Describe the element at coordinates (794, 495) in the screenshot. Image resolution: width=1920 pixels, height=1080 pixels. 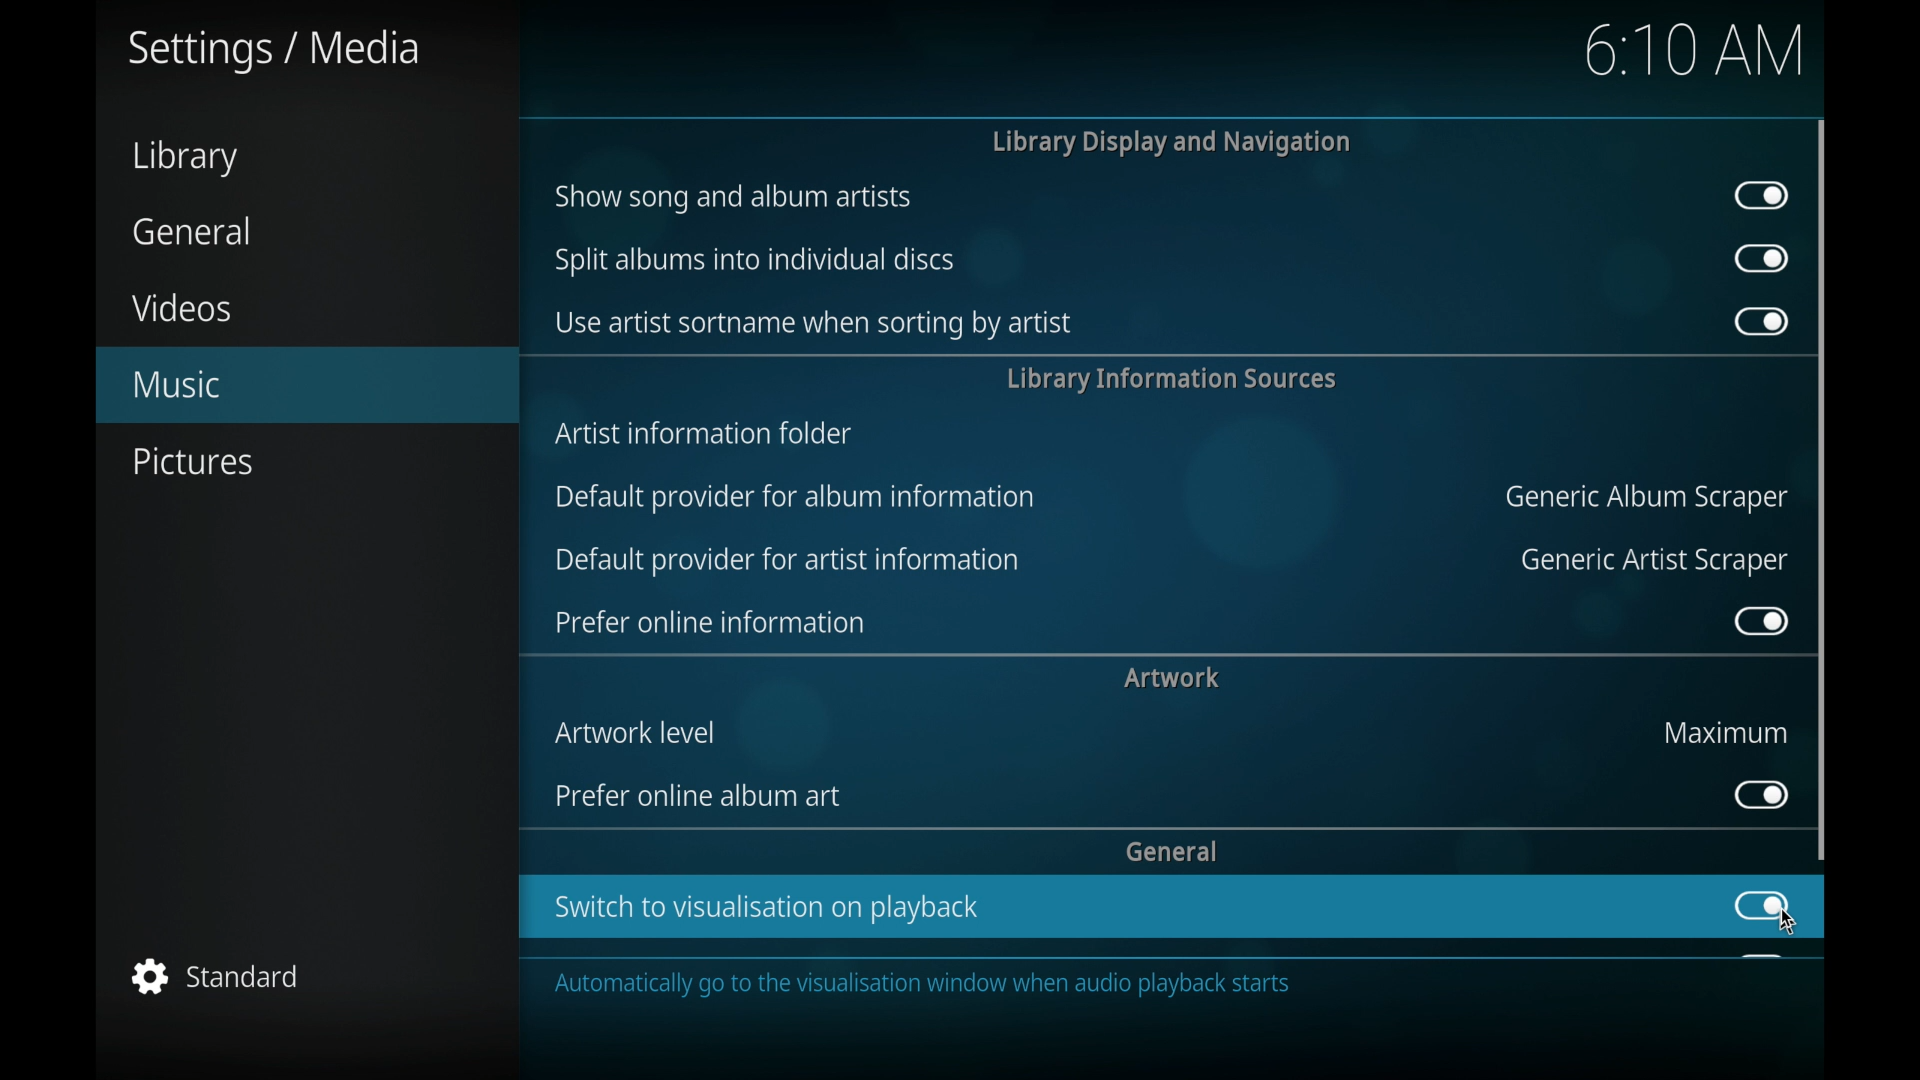
I see `default provider for album information` at that location.